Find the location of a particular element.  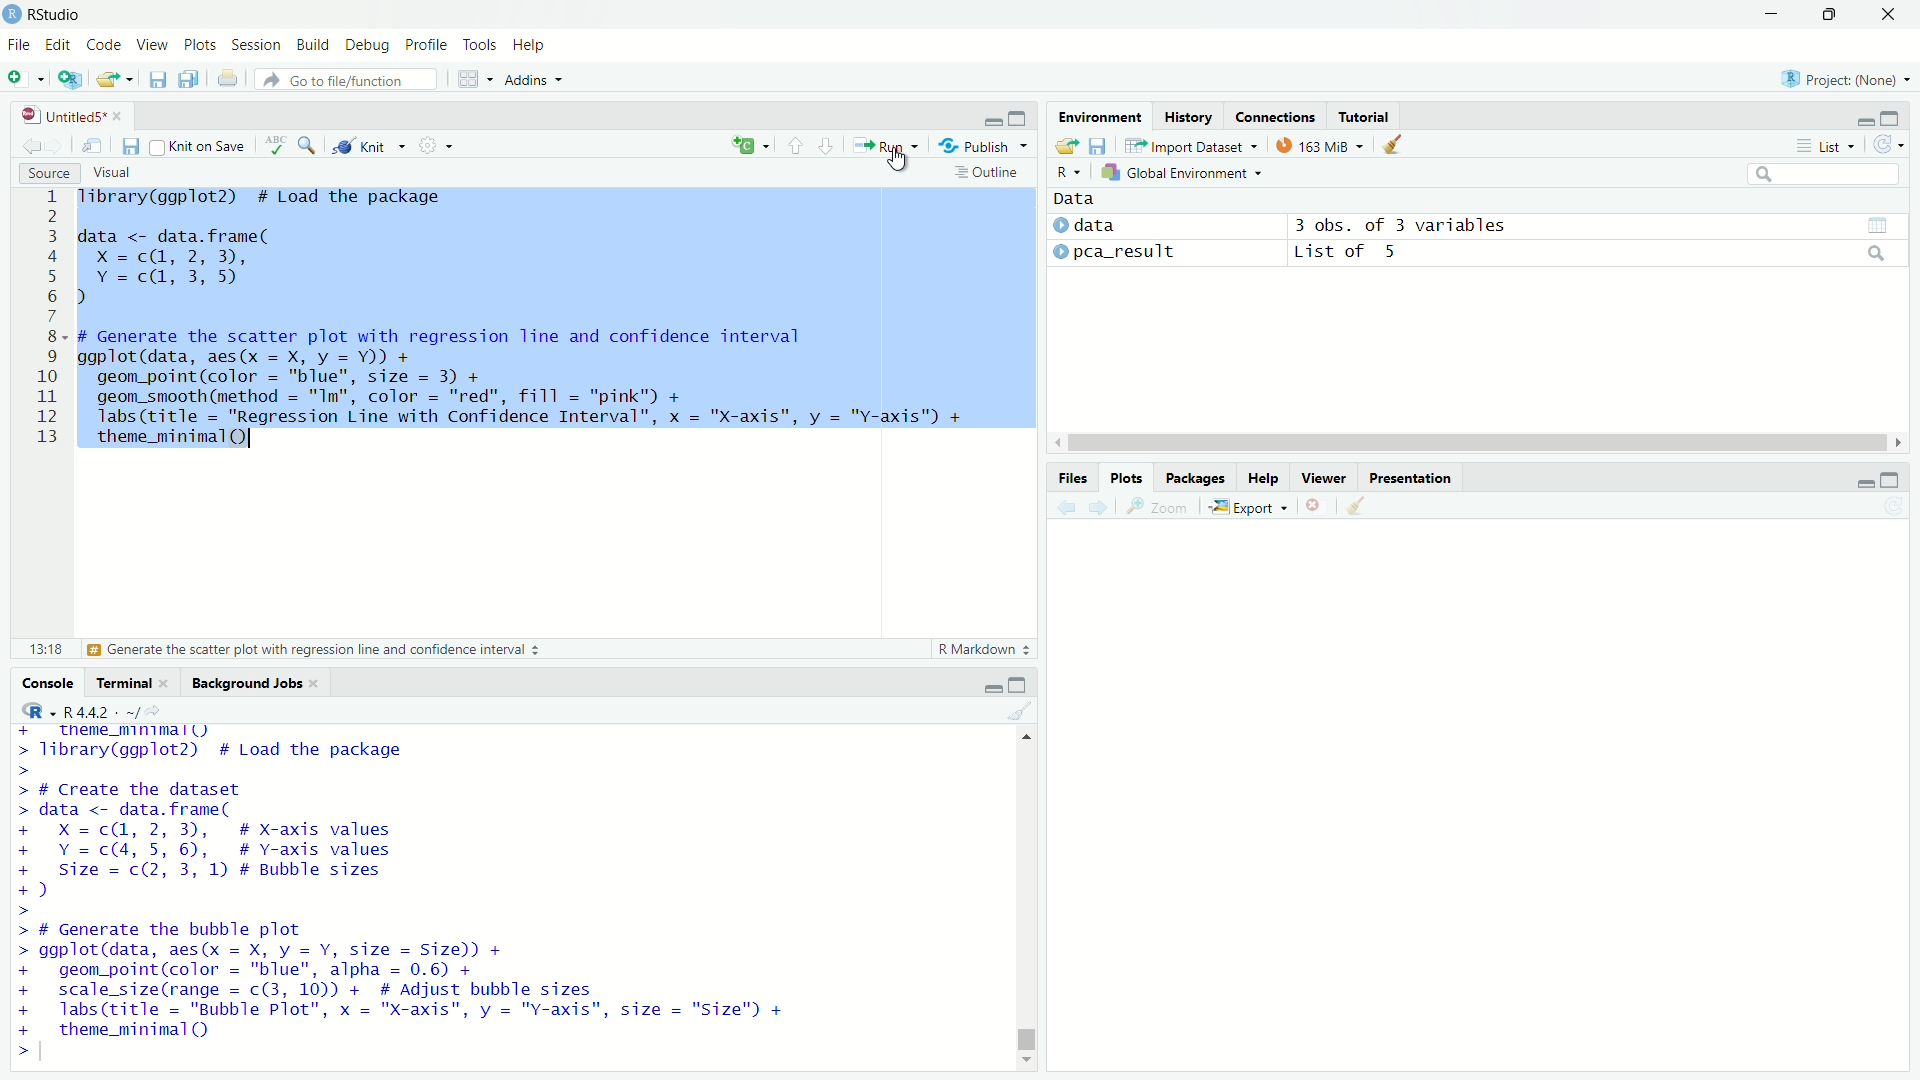

Show in new window is located at coordinates (92, 145).